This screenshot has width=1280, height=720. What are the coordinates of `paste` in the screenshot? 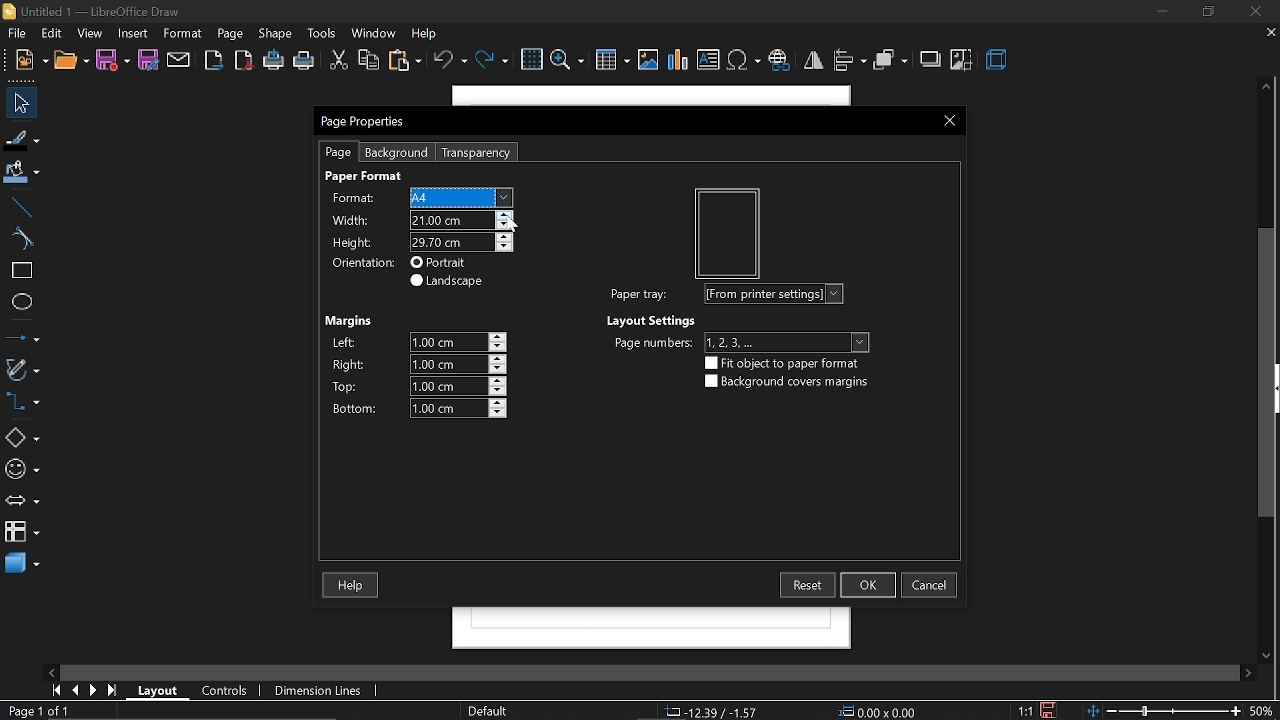 It's located at (405, 62).